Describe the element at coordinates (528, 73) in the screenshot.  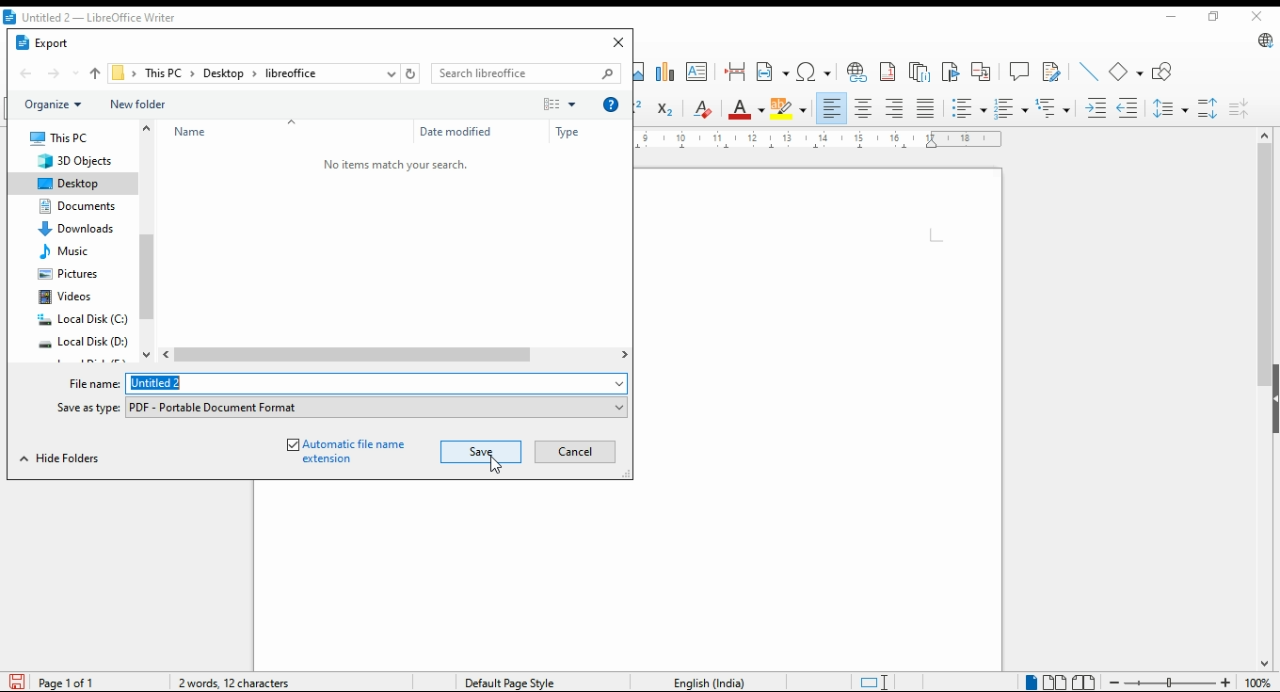
I see `search bar` at that location.